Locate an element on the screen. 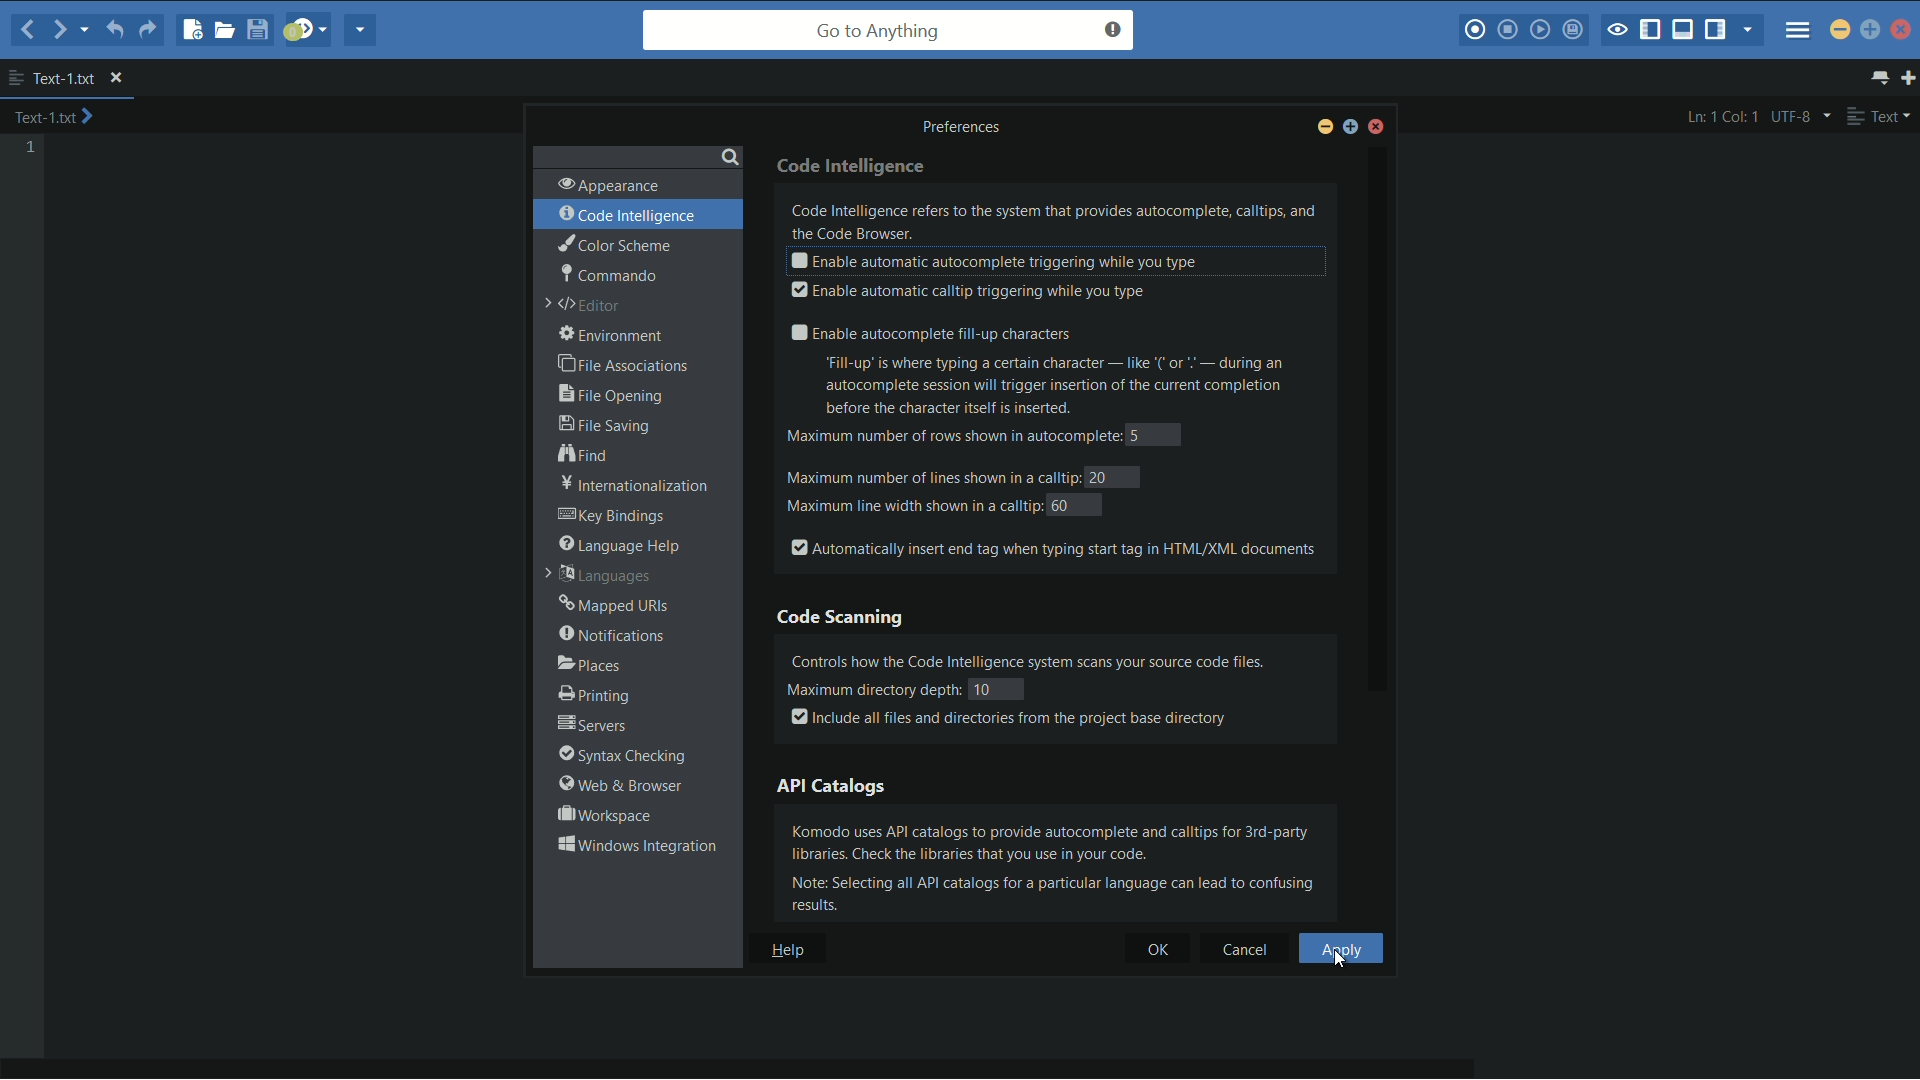 Image resolution: width=1920 pixels, height=1080 pixels. cancel is located at coordinates (1243, 950).